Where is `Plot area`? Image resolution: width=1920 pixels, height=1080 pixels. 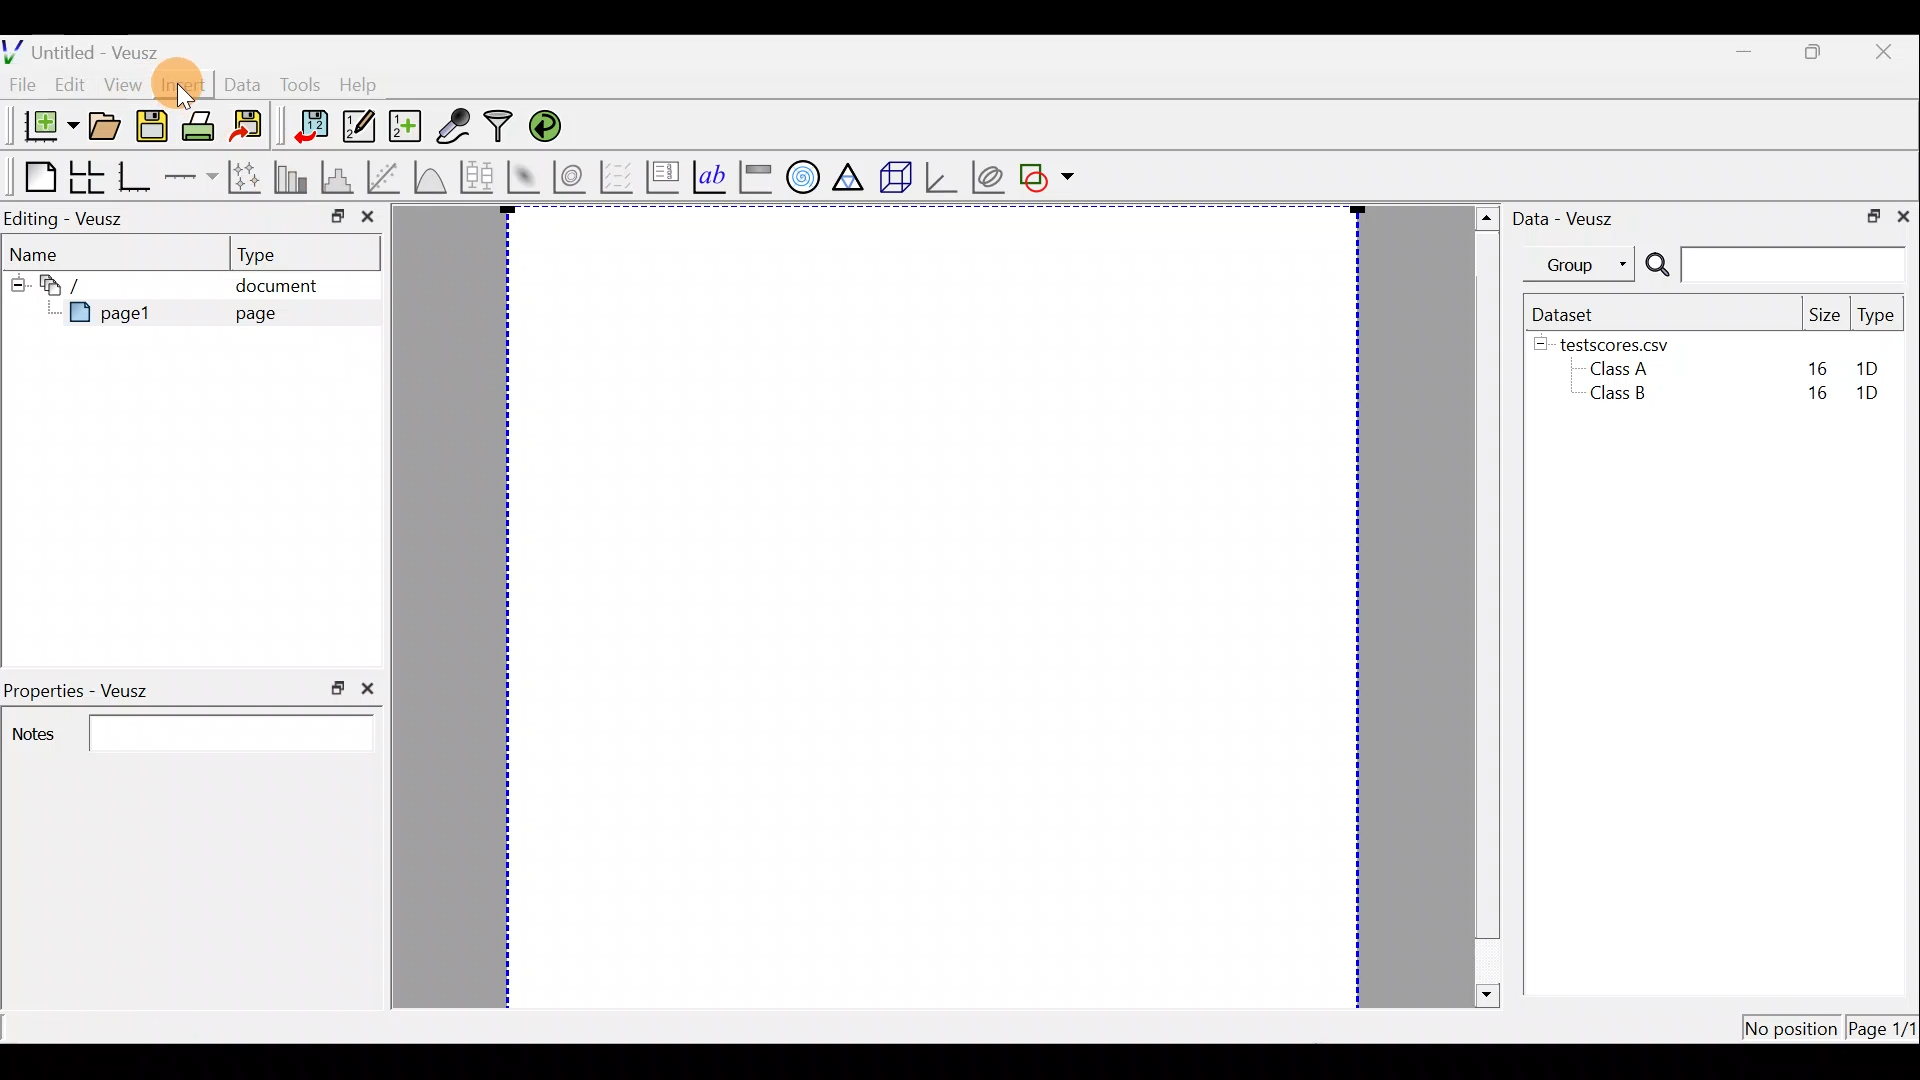 Plot area is located at coordinates (925, 608).